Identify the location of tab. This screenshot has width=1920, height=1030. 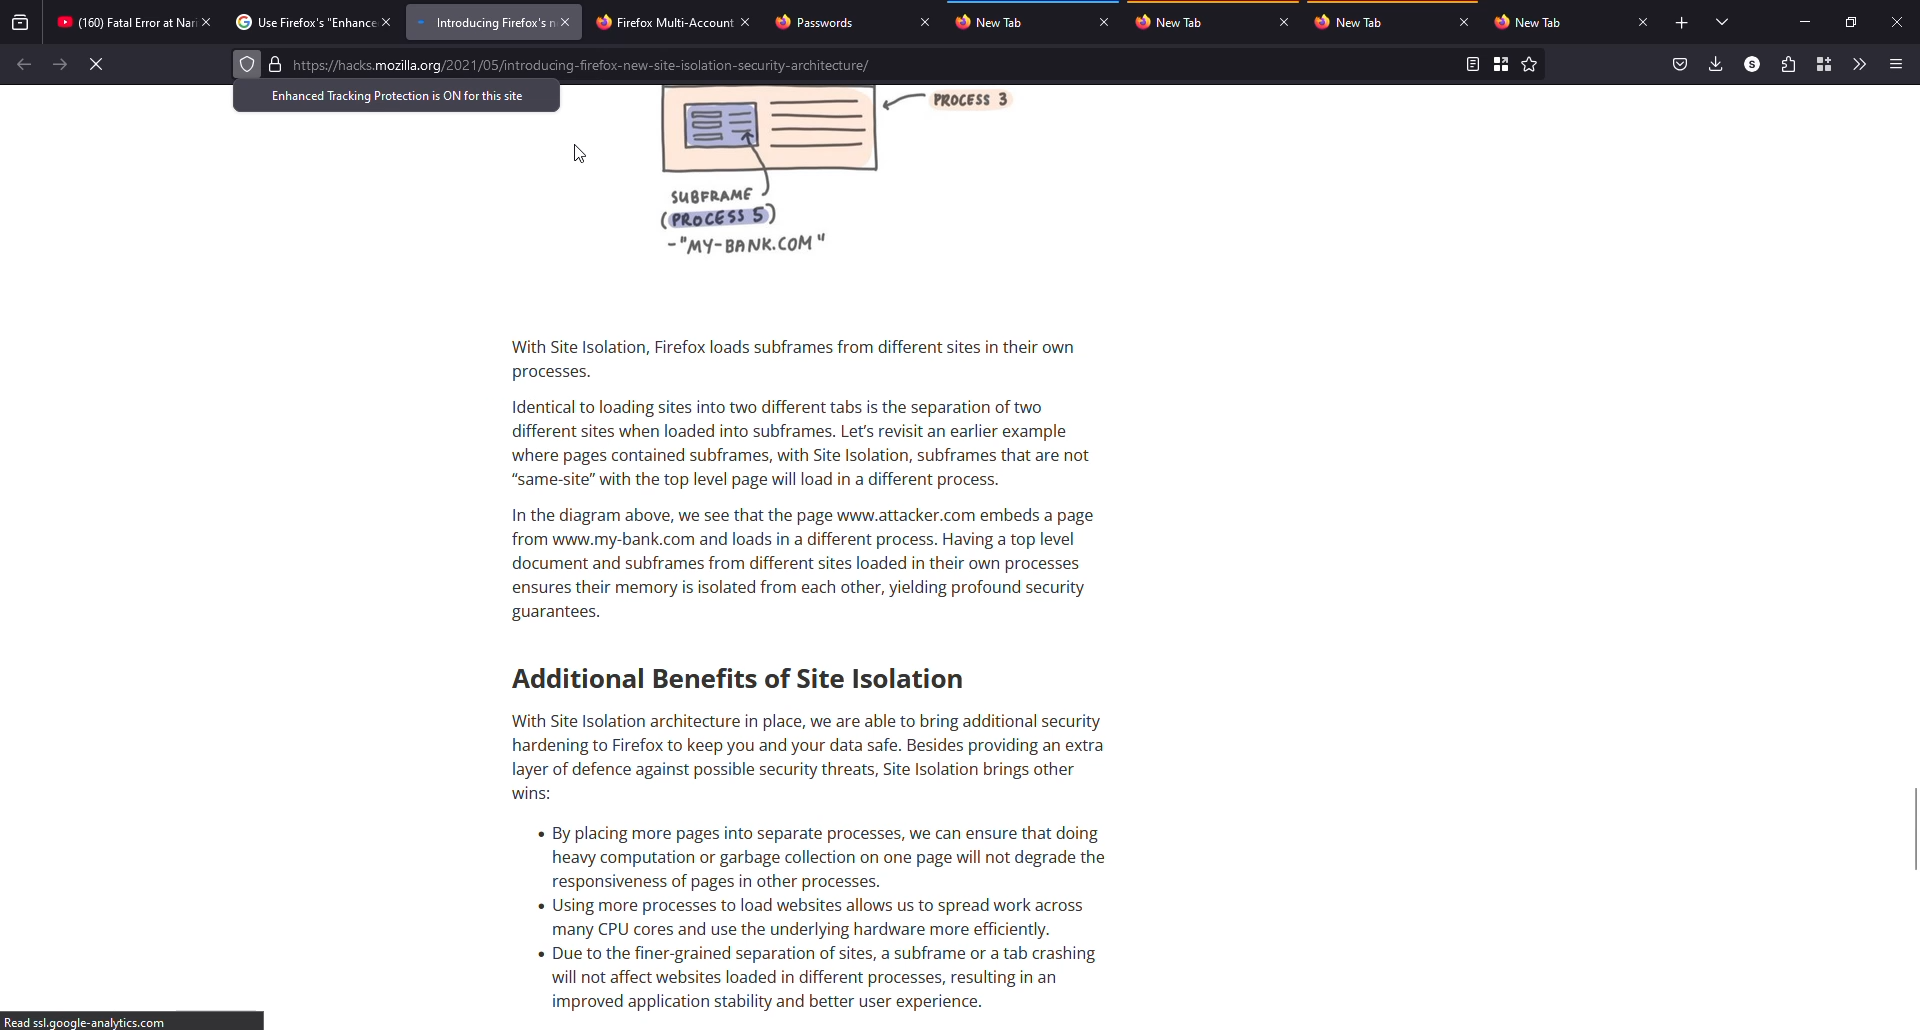
(302, 21).